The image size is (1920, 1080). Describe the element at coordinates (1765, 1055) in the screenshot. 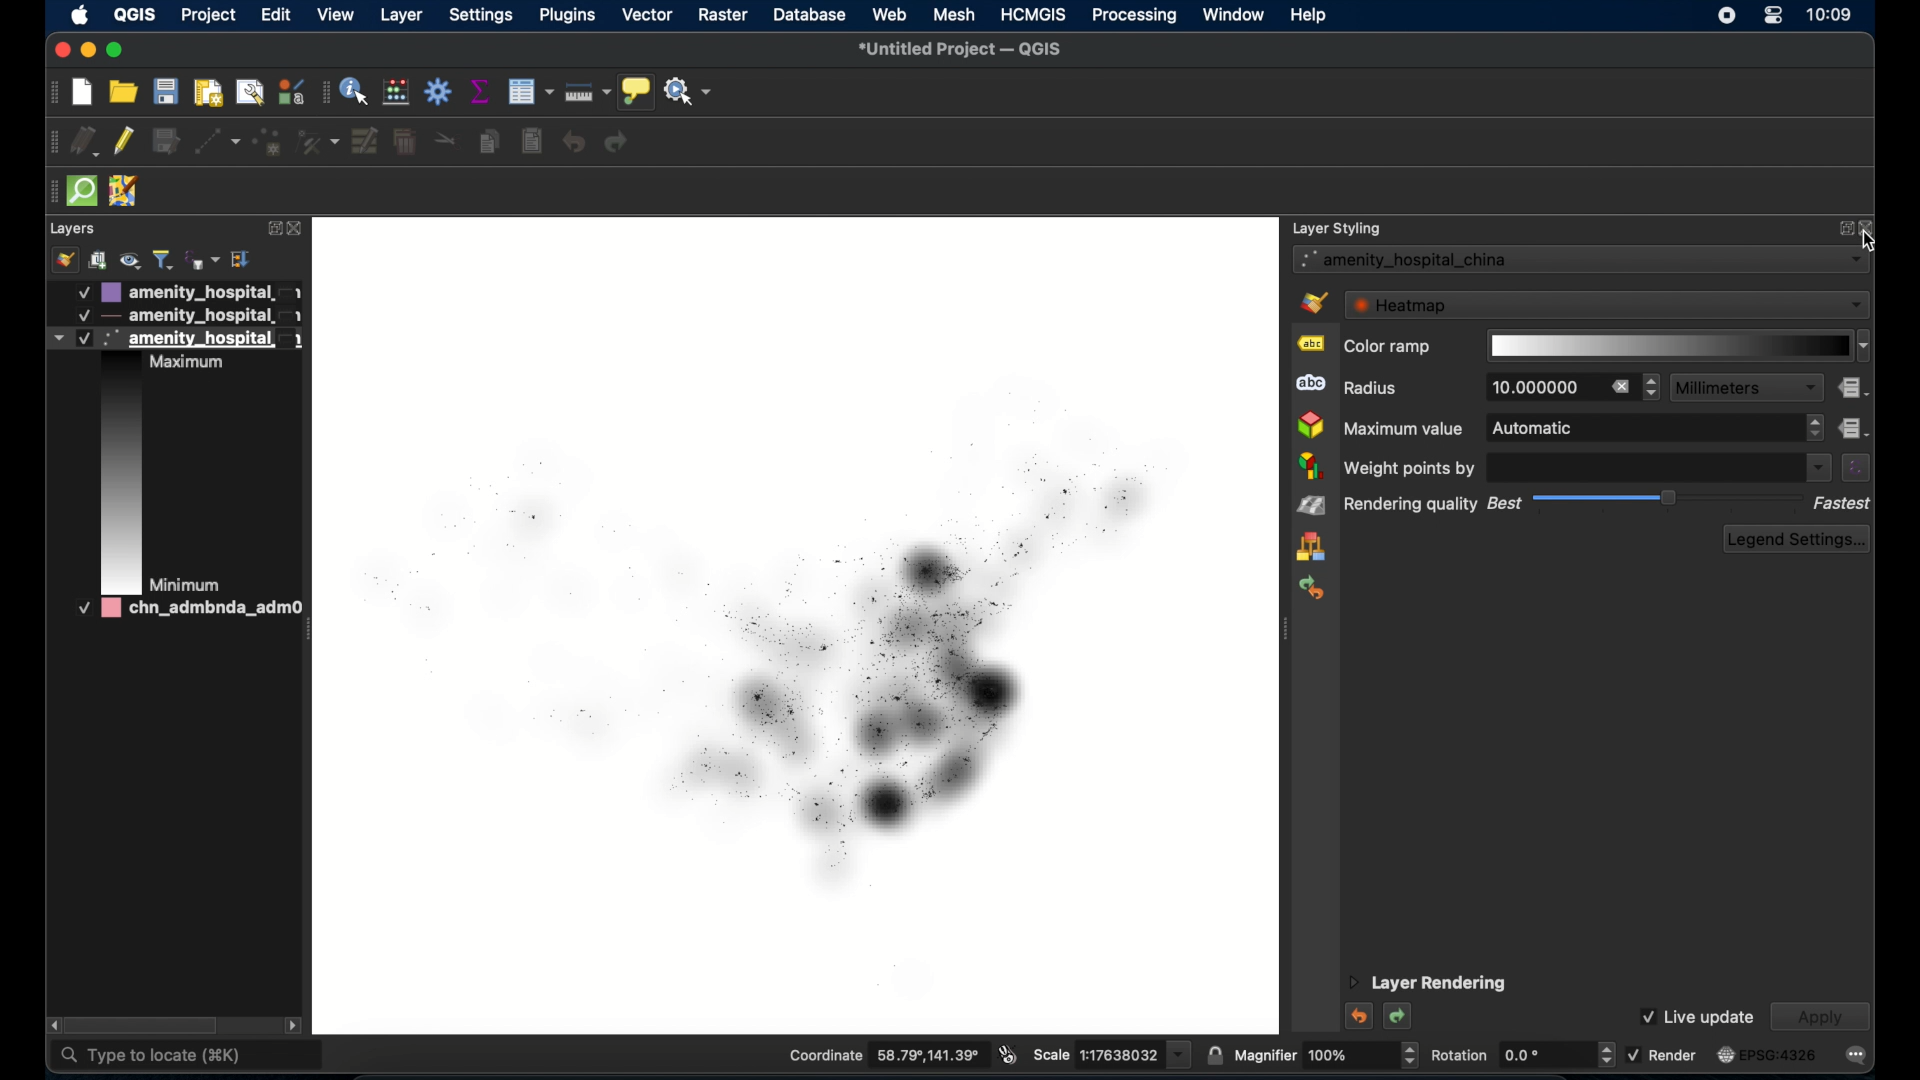

I see `current crs` at that location.